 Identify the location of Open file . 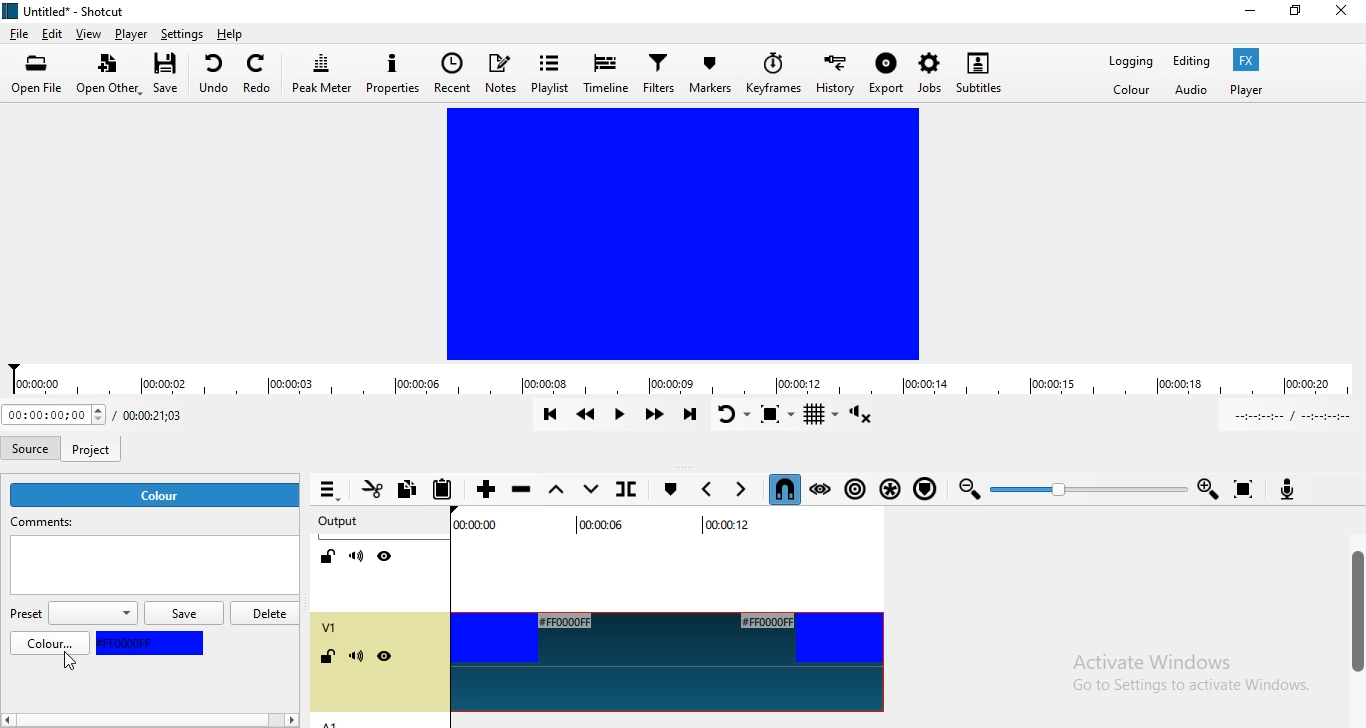
(37, 74).